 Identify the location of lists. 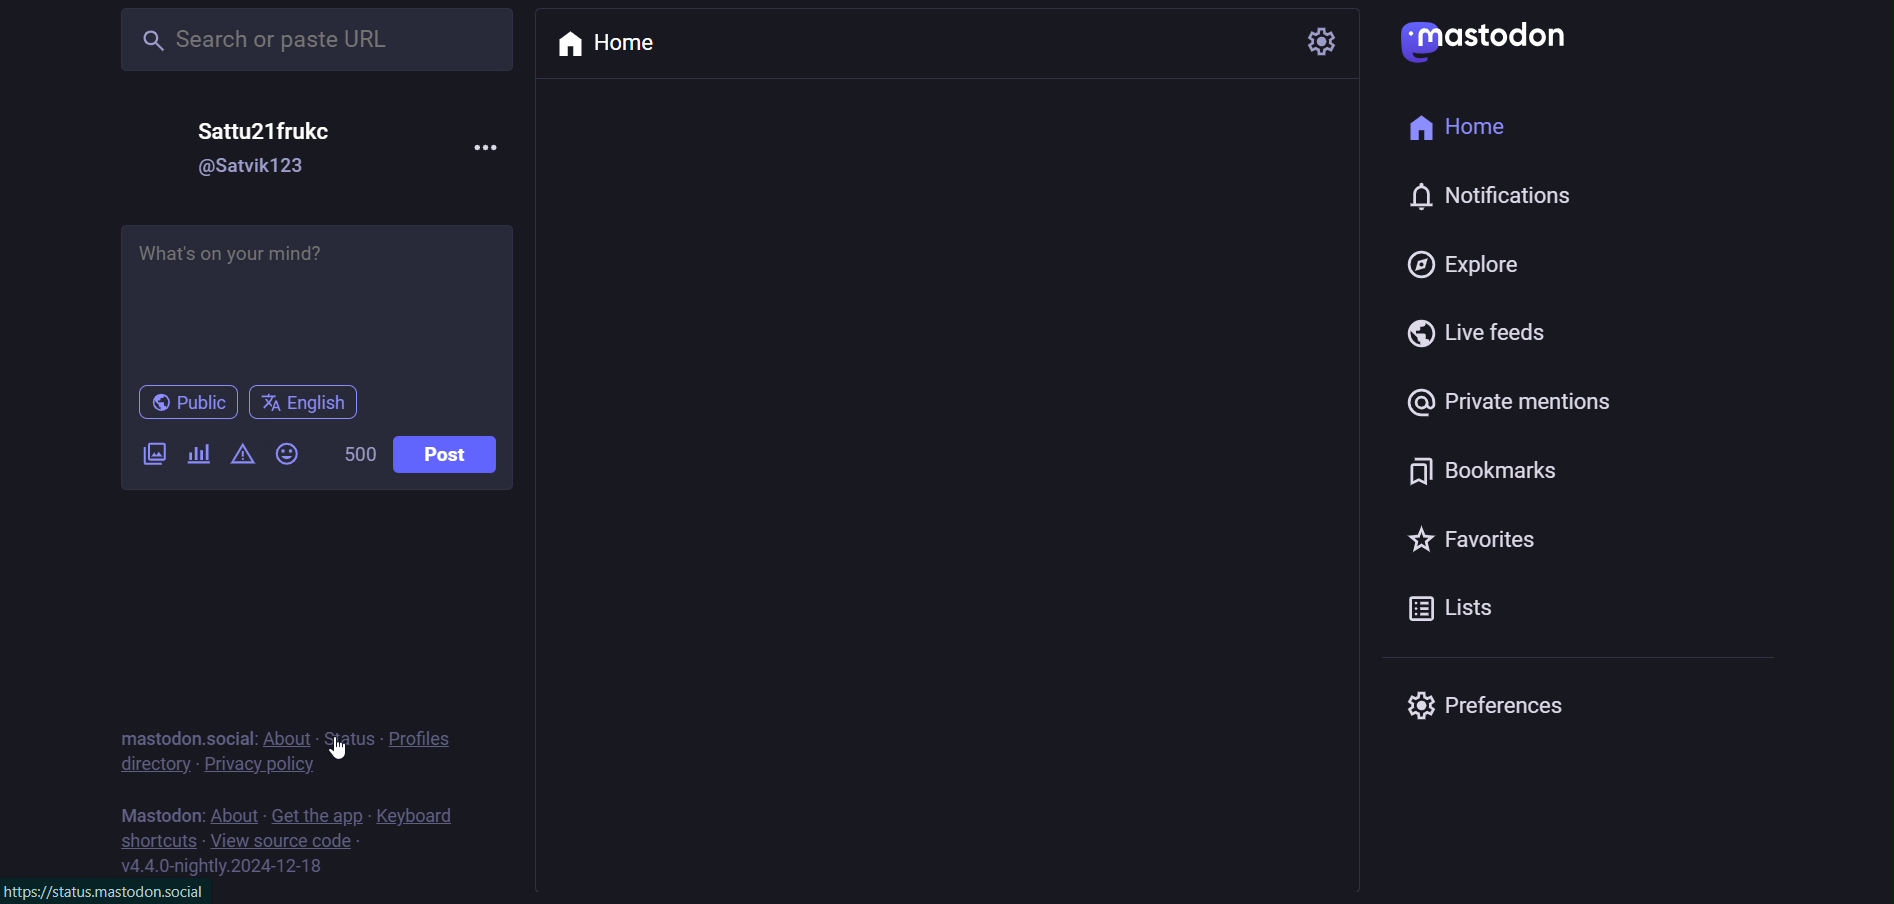
(1458, 604).